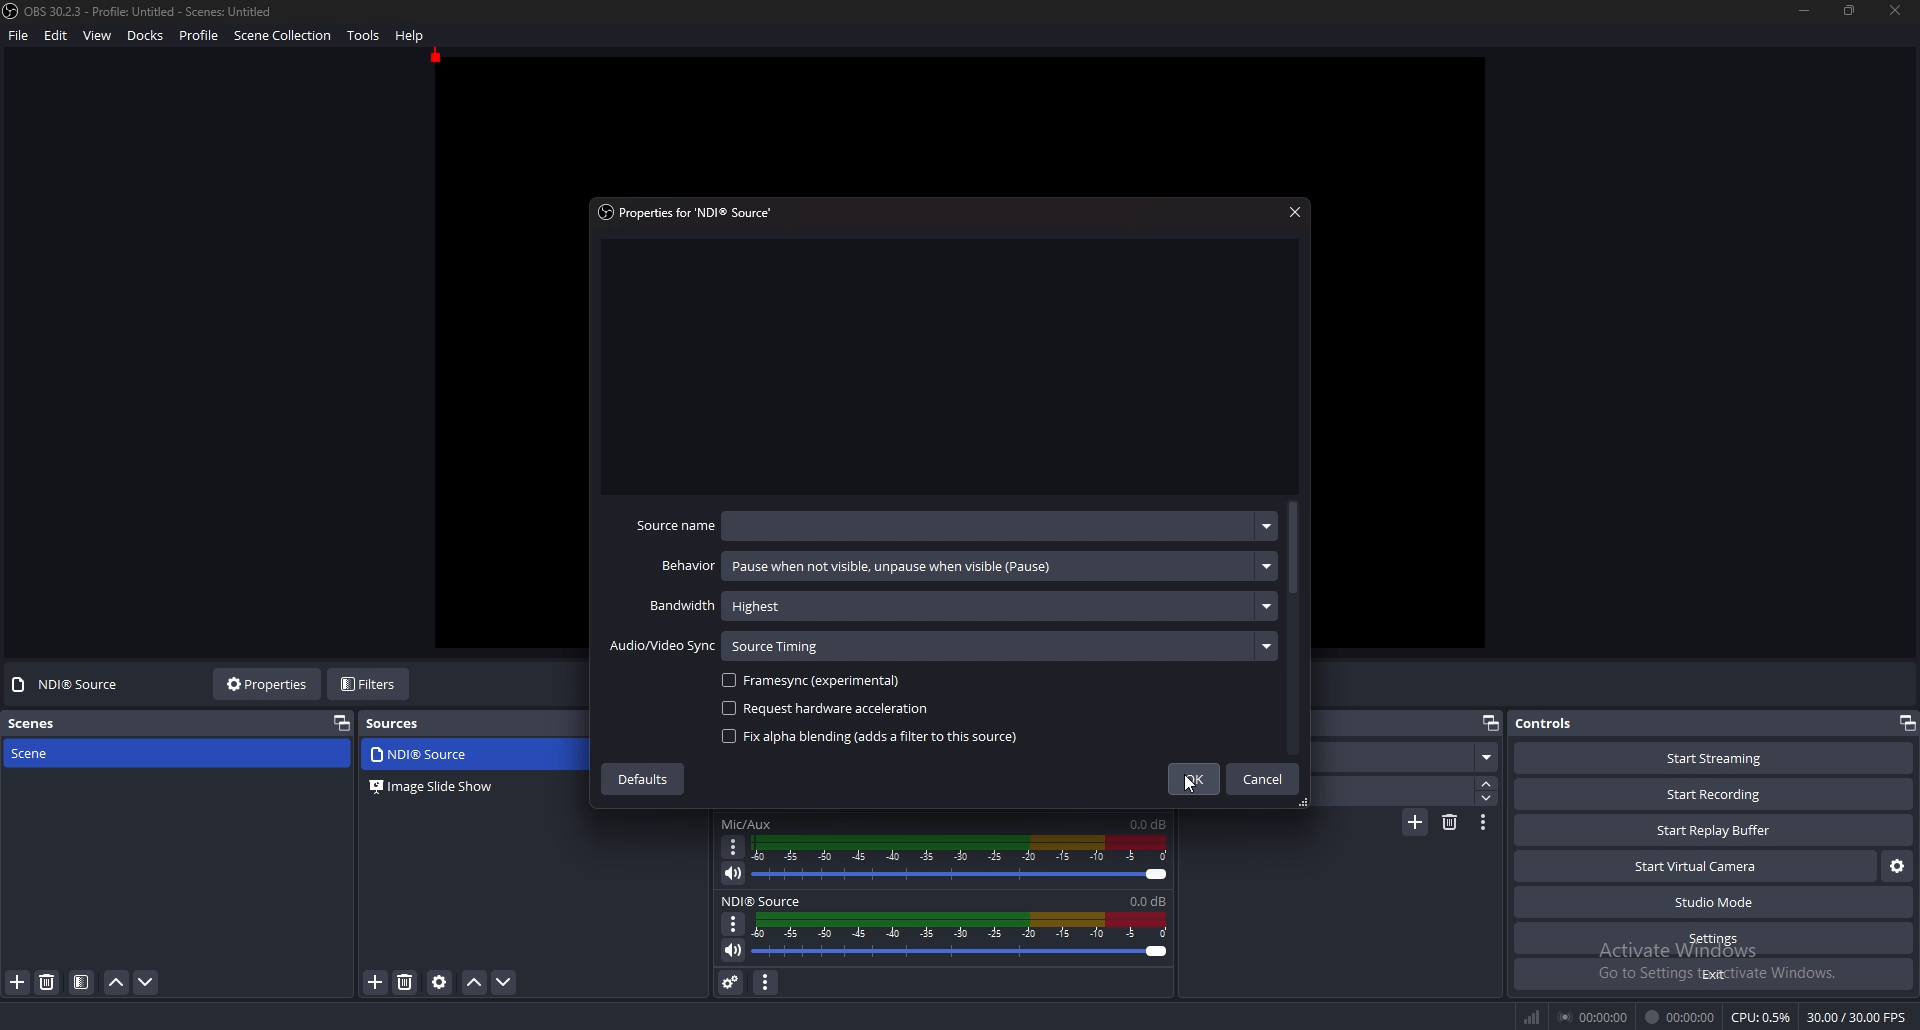  Describe the element at coordinates (16, 983) in the screenshot. I see `add source` at that location.